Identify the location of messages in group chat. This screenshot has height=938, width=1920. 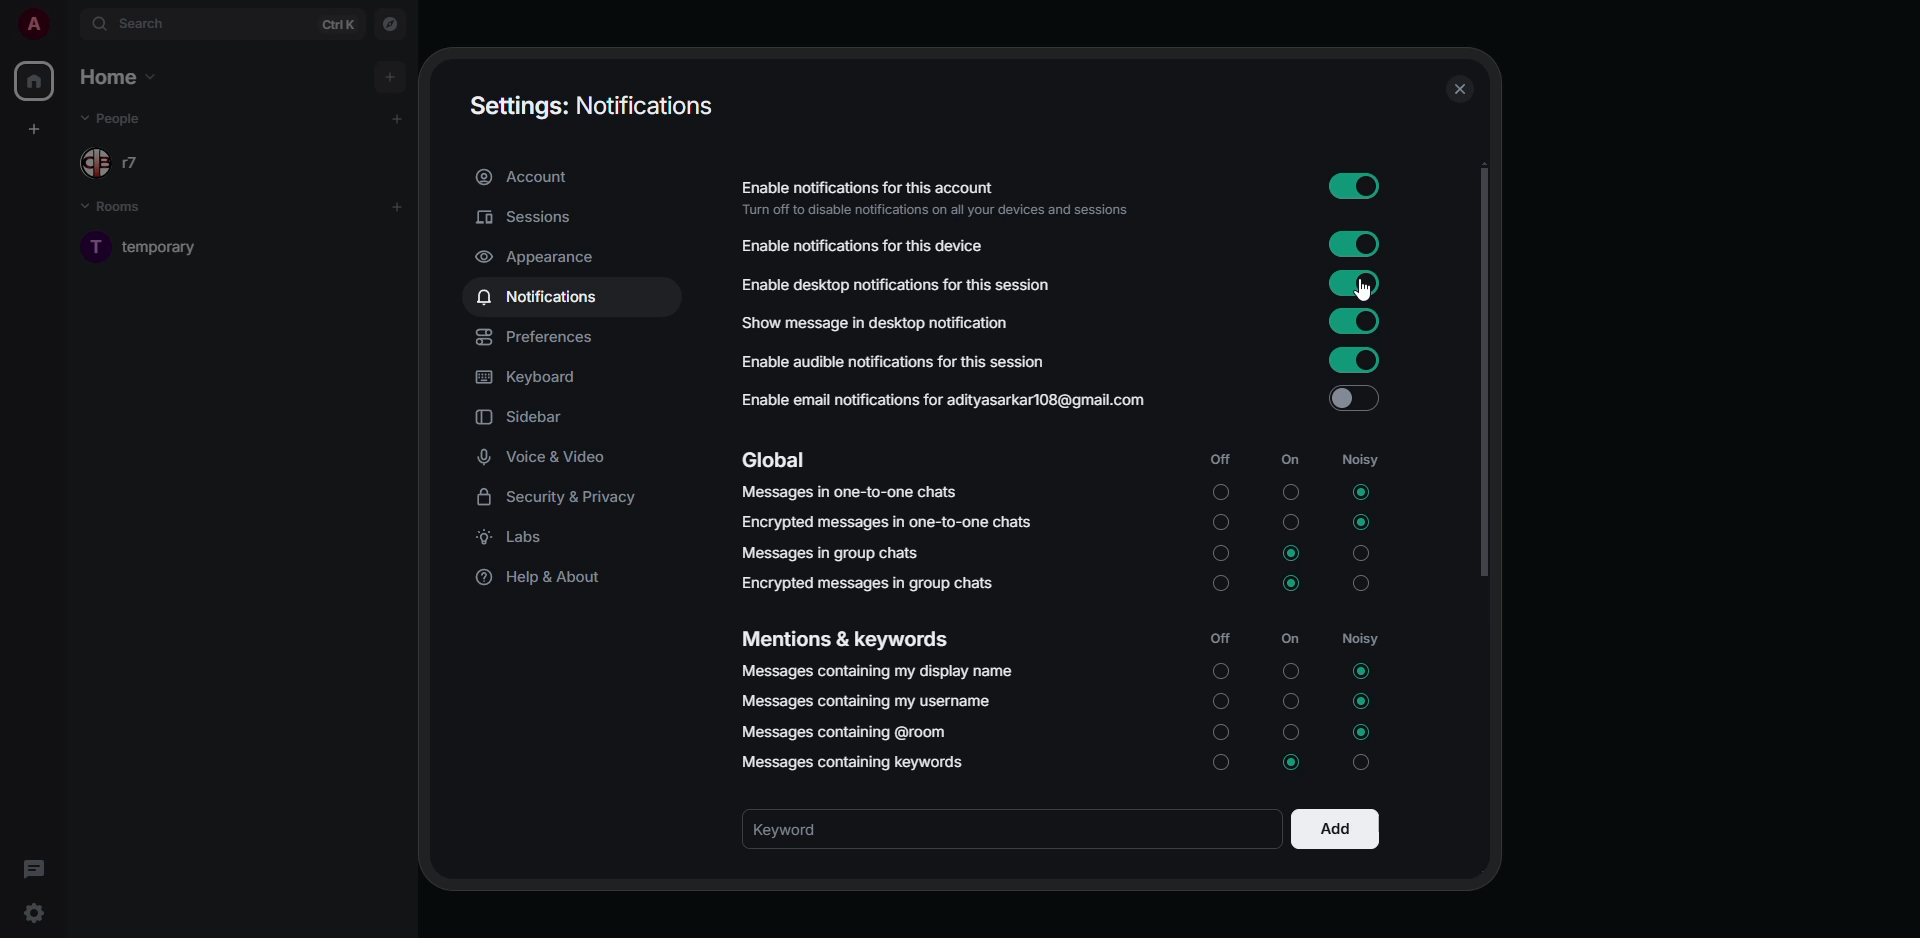
(835, 551).